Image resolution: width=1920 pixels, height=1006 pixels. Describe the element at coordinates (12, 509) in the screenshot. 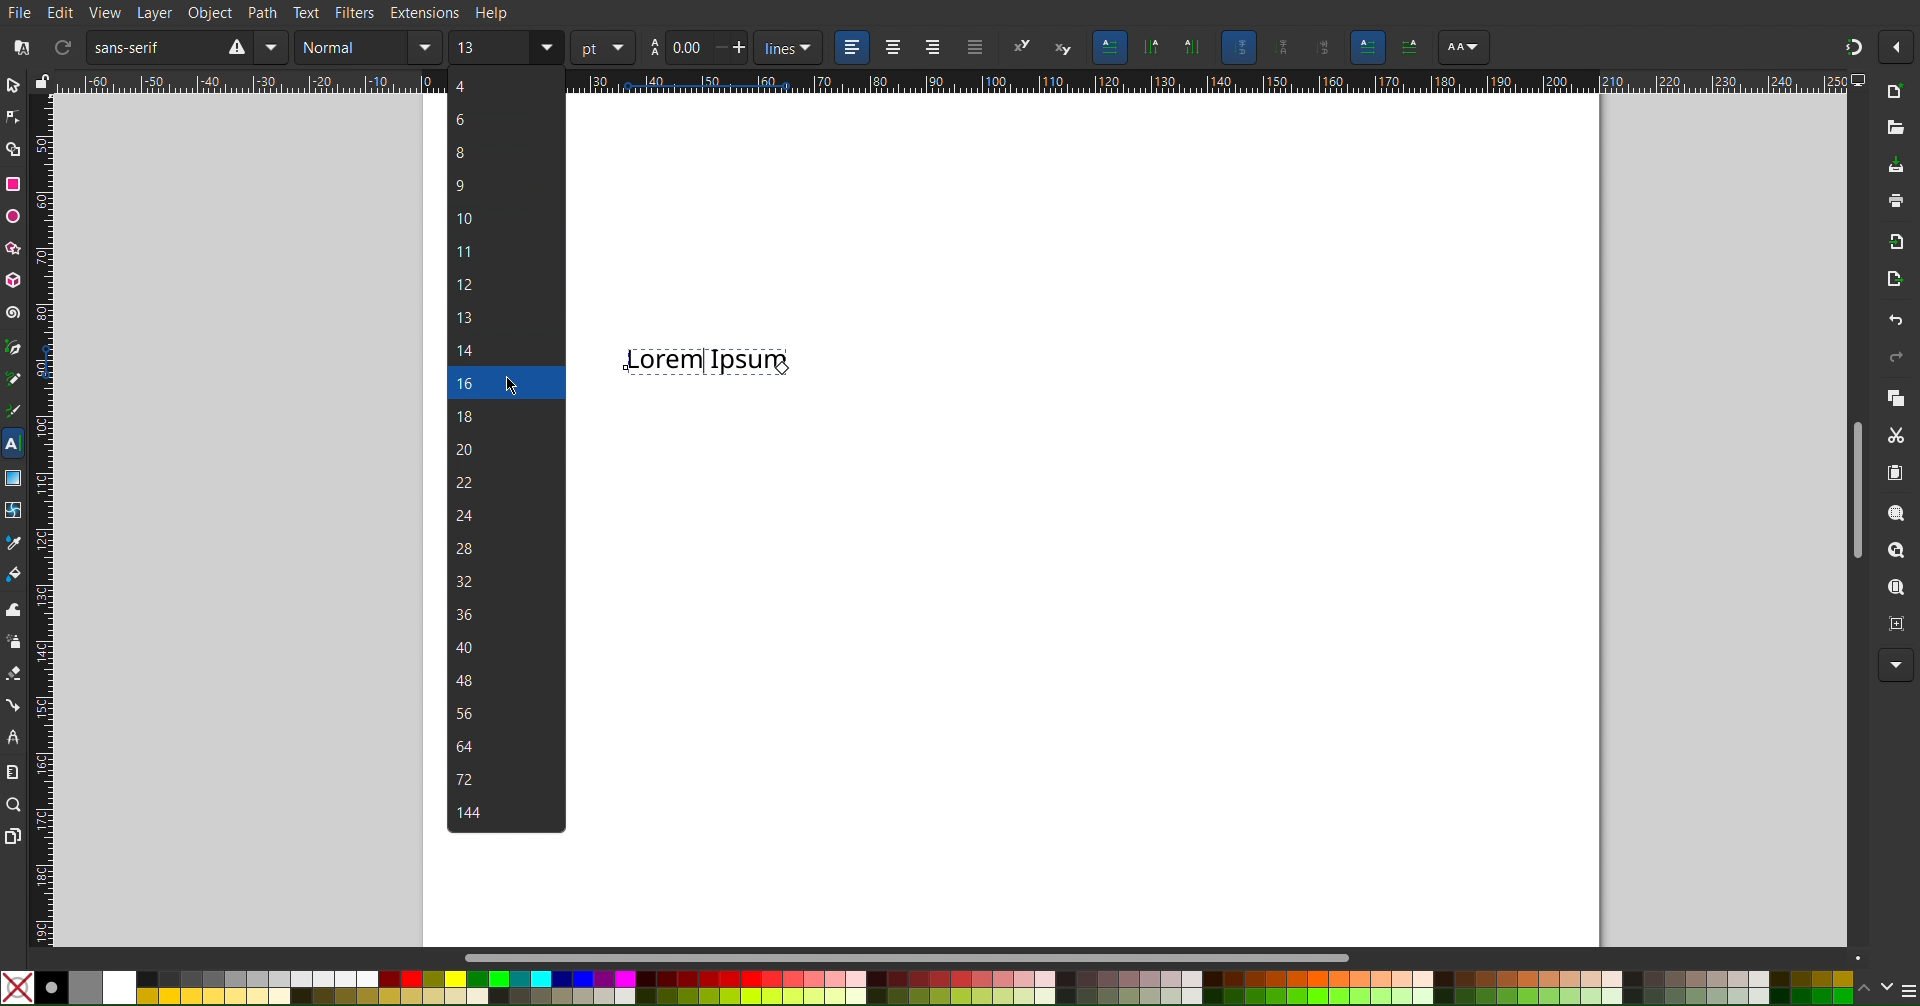

I see `Mesh Tool` at that location.